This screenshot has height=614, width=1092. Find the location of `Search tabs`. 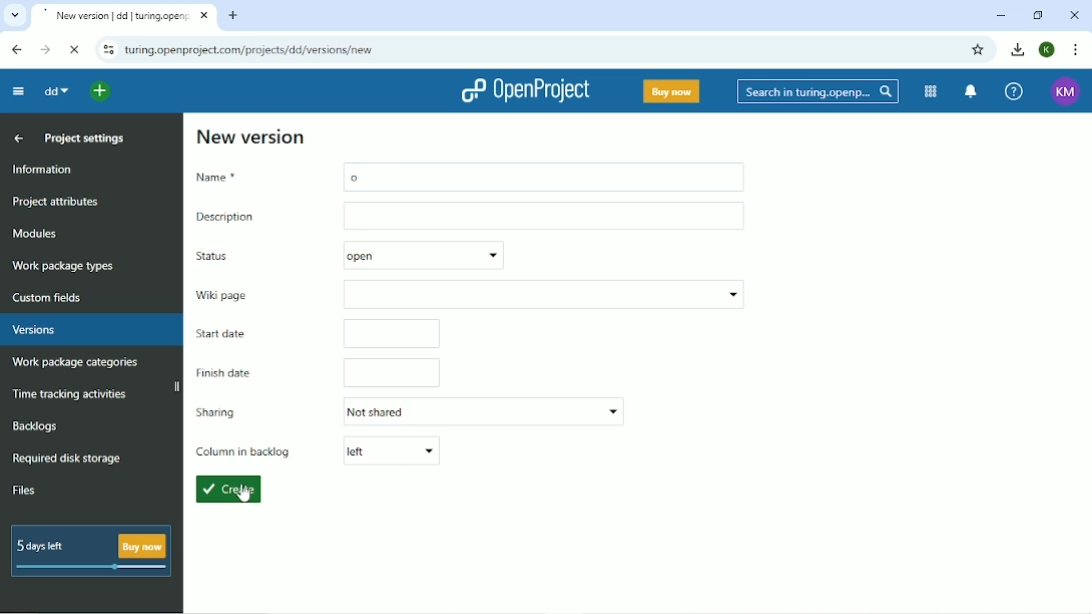

Search tabs is located at coordinates (14, 14).